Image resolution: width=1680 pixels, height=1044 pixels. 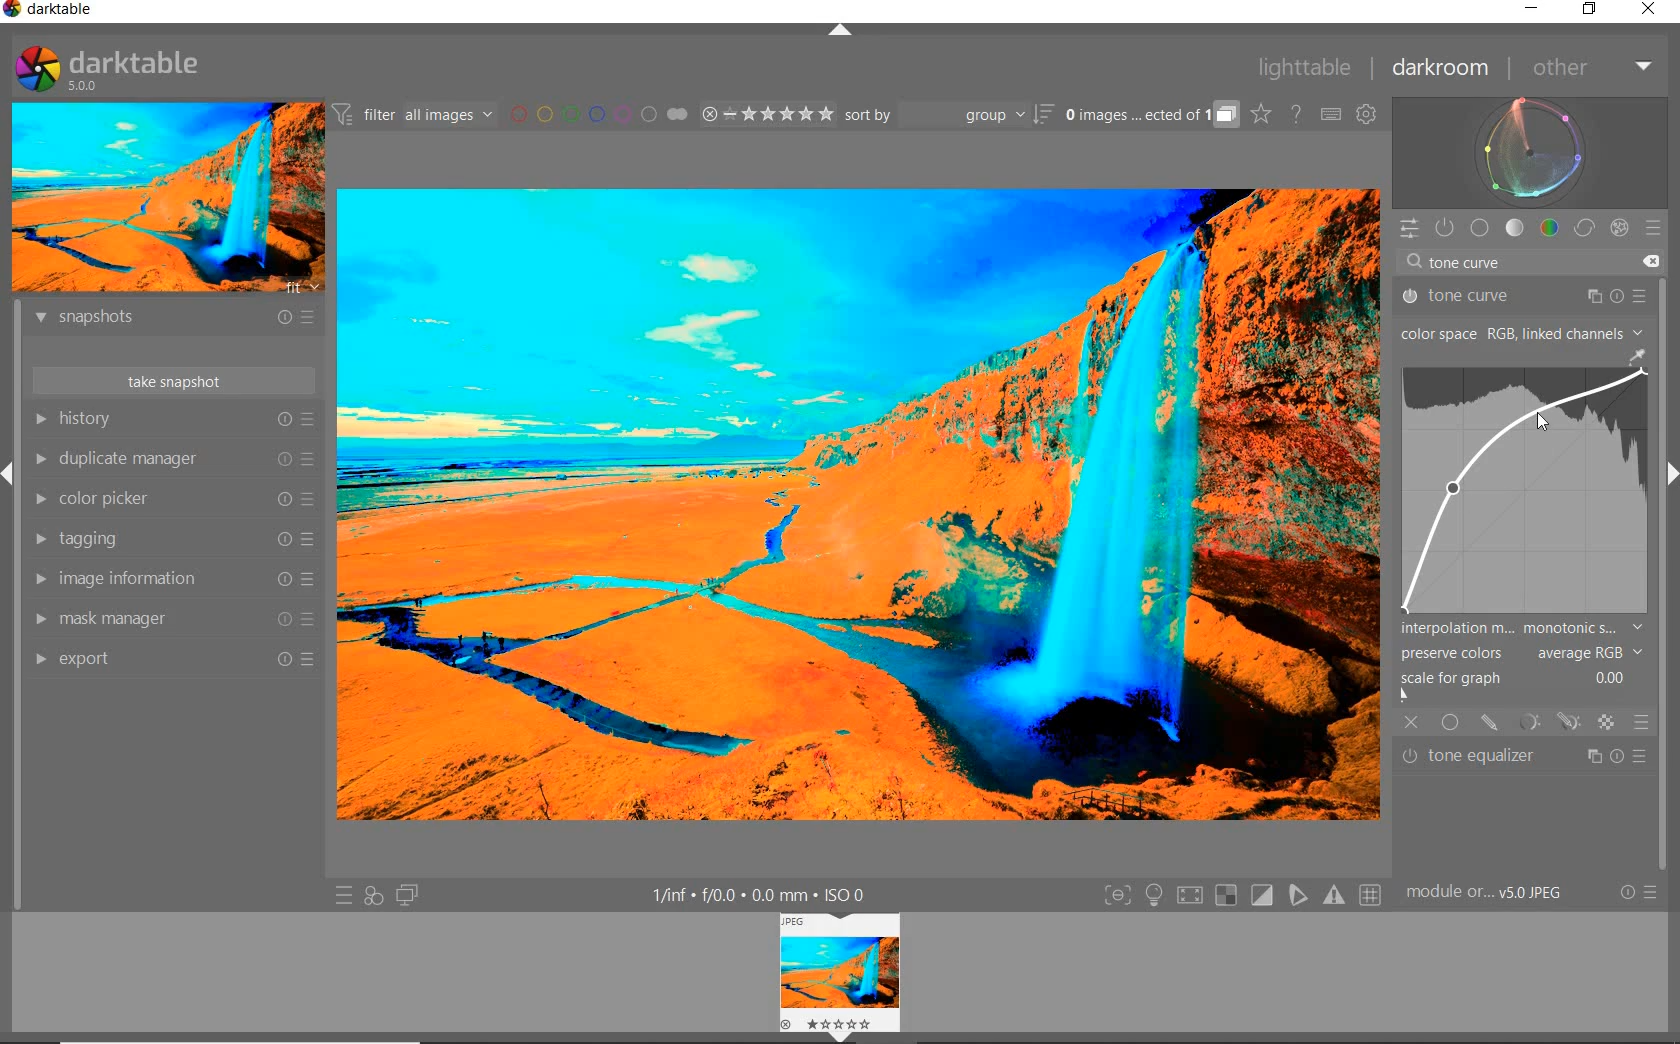 What do you see at coordinates (1524, 265) in the screenshot?
I see `tone curve` at bounding box center [1524, 265].